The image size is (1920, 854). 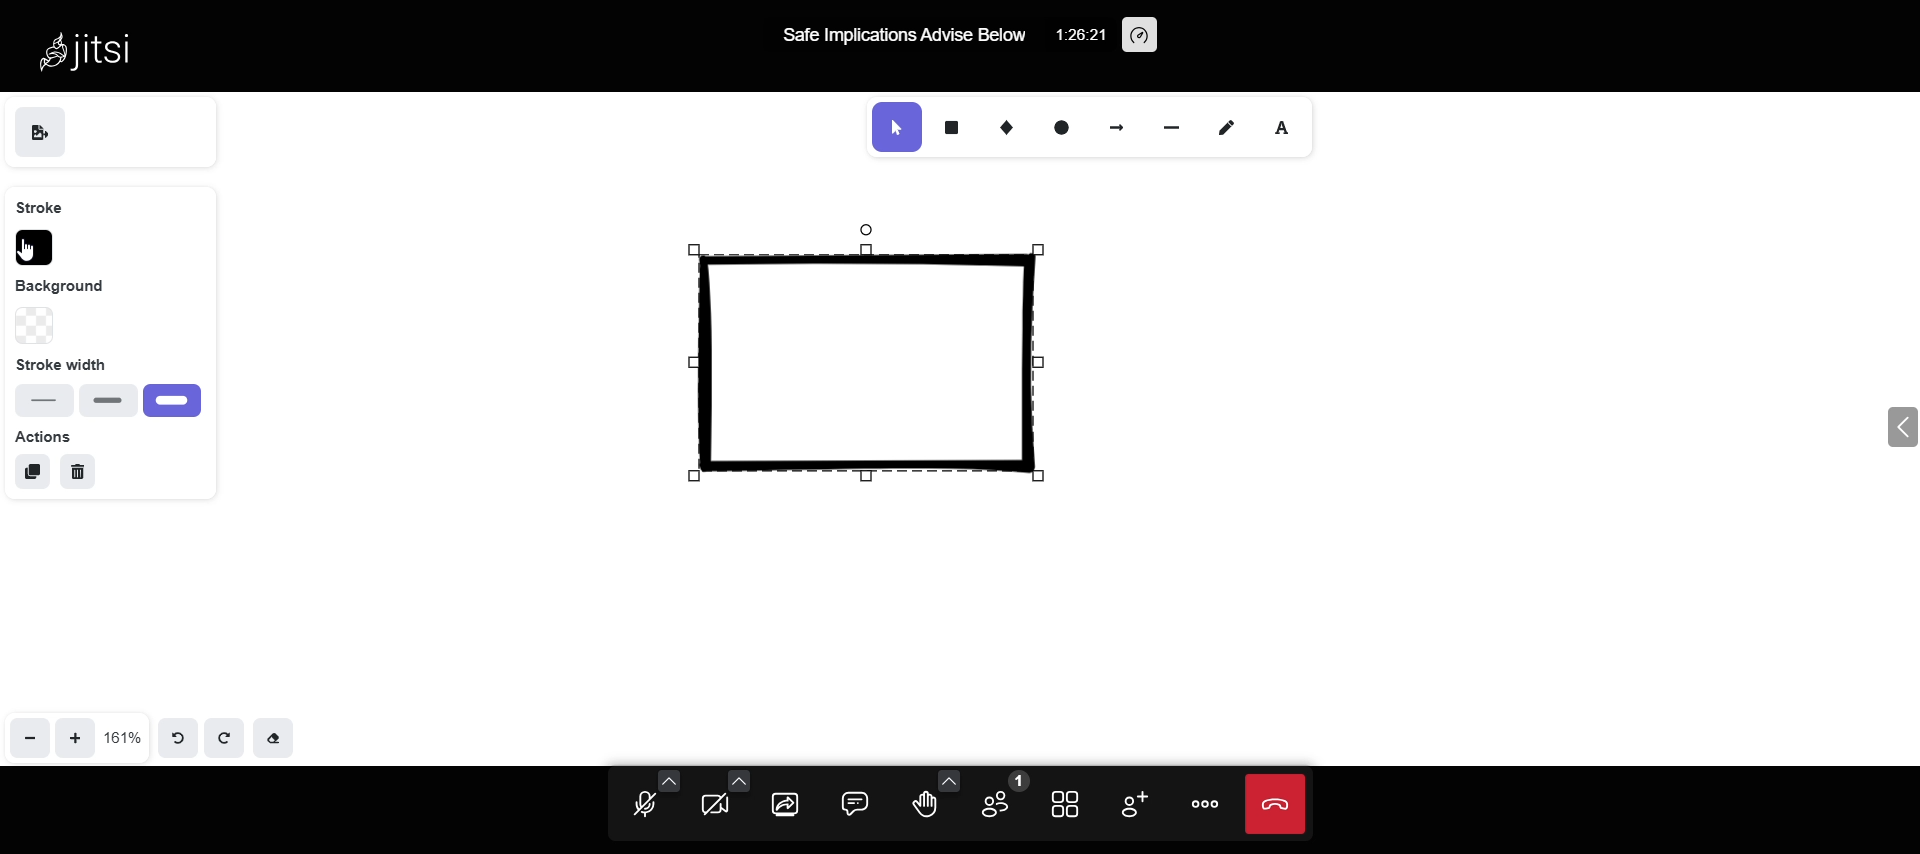 What do you see at coordinates (1278, 802) in the screenshot?
I see `end call` at bounding box center [1278, 802].